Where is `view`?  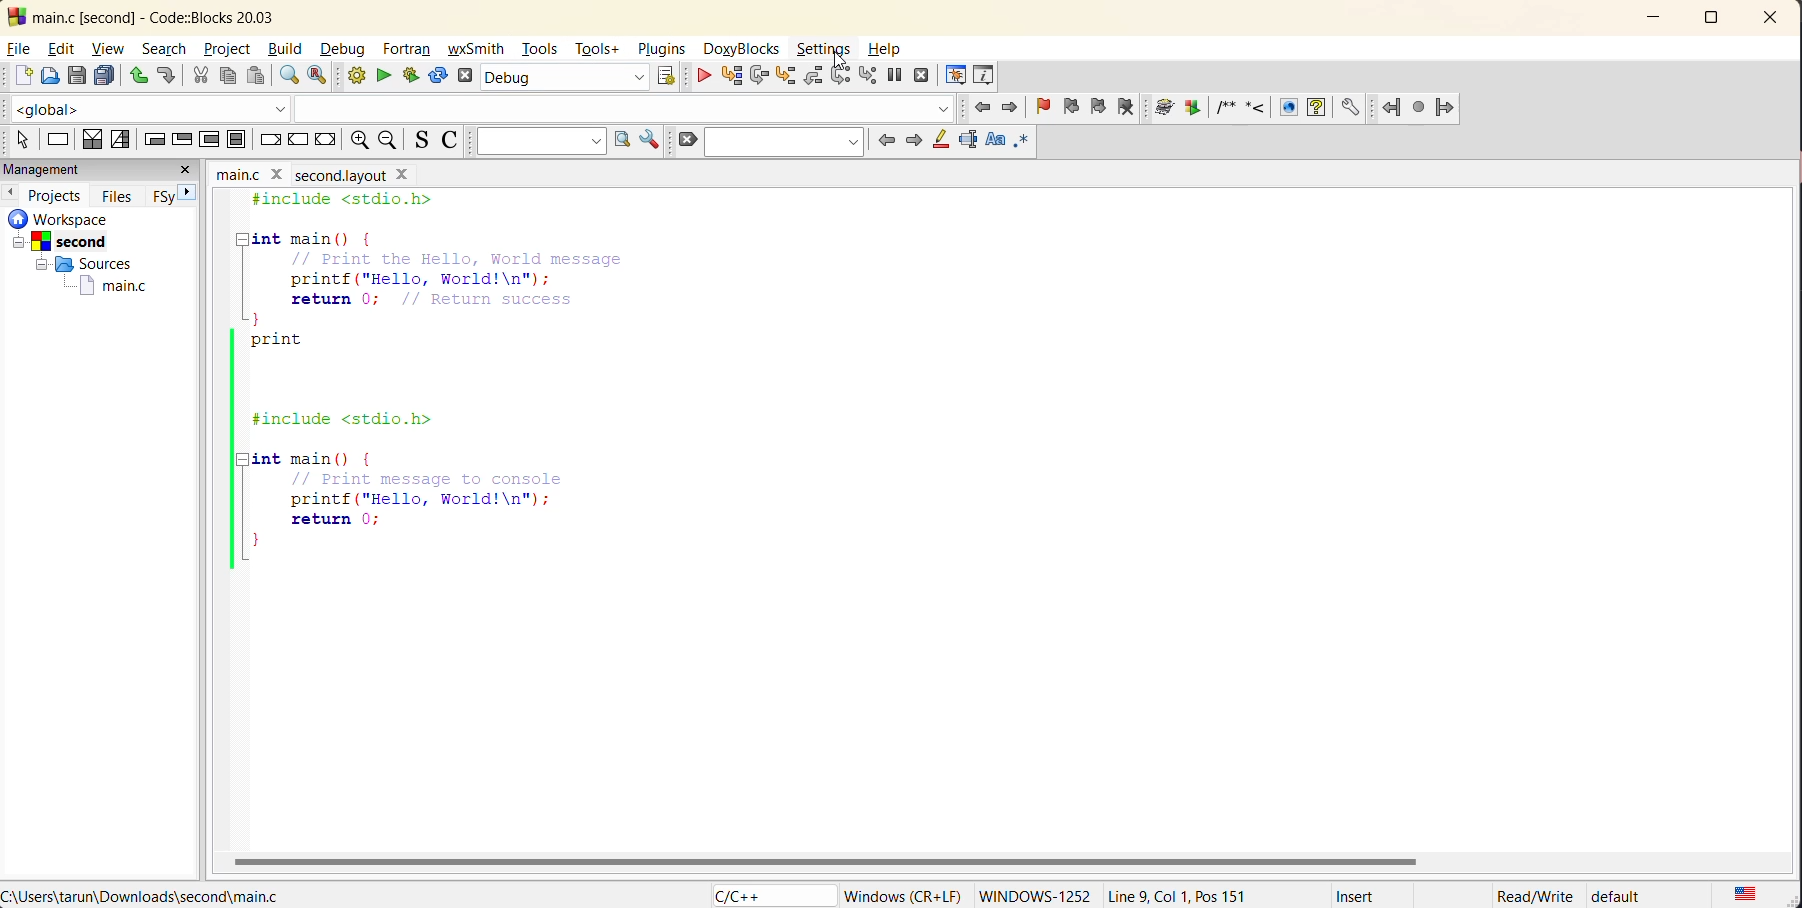 view is located at coordinates (113, 49).